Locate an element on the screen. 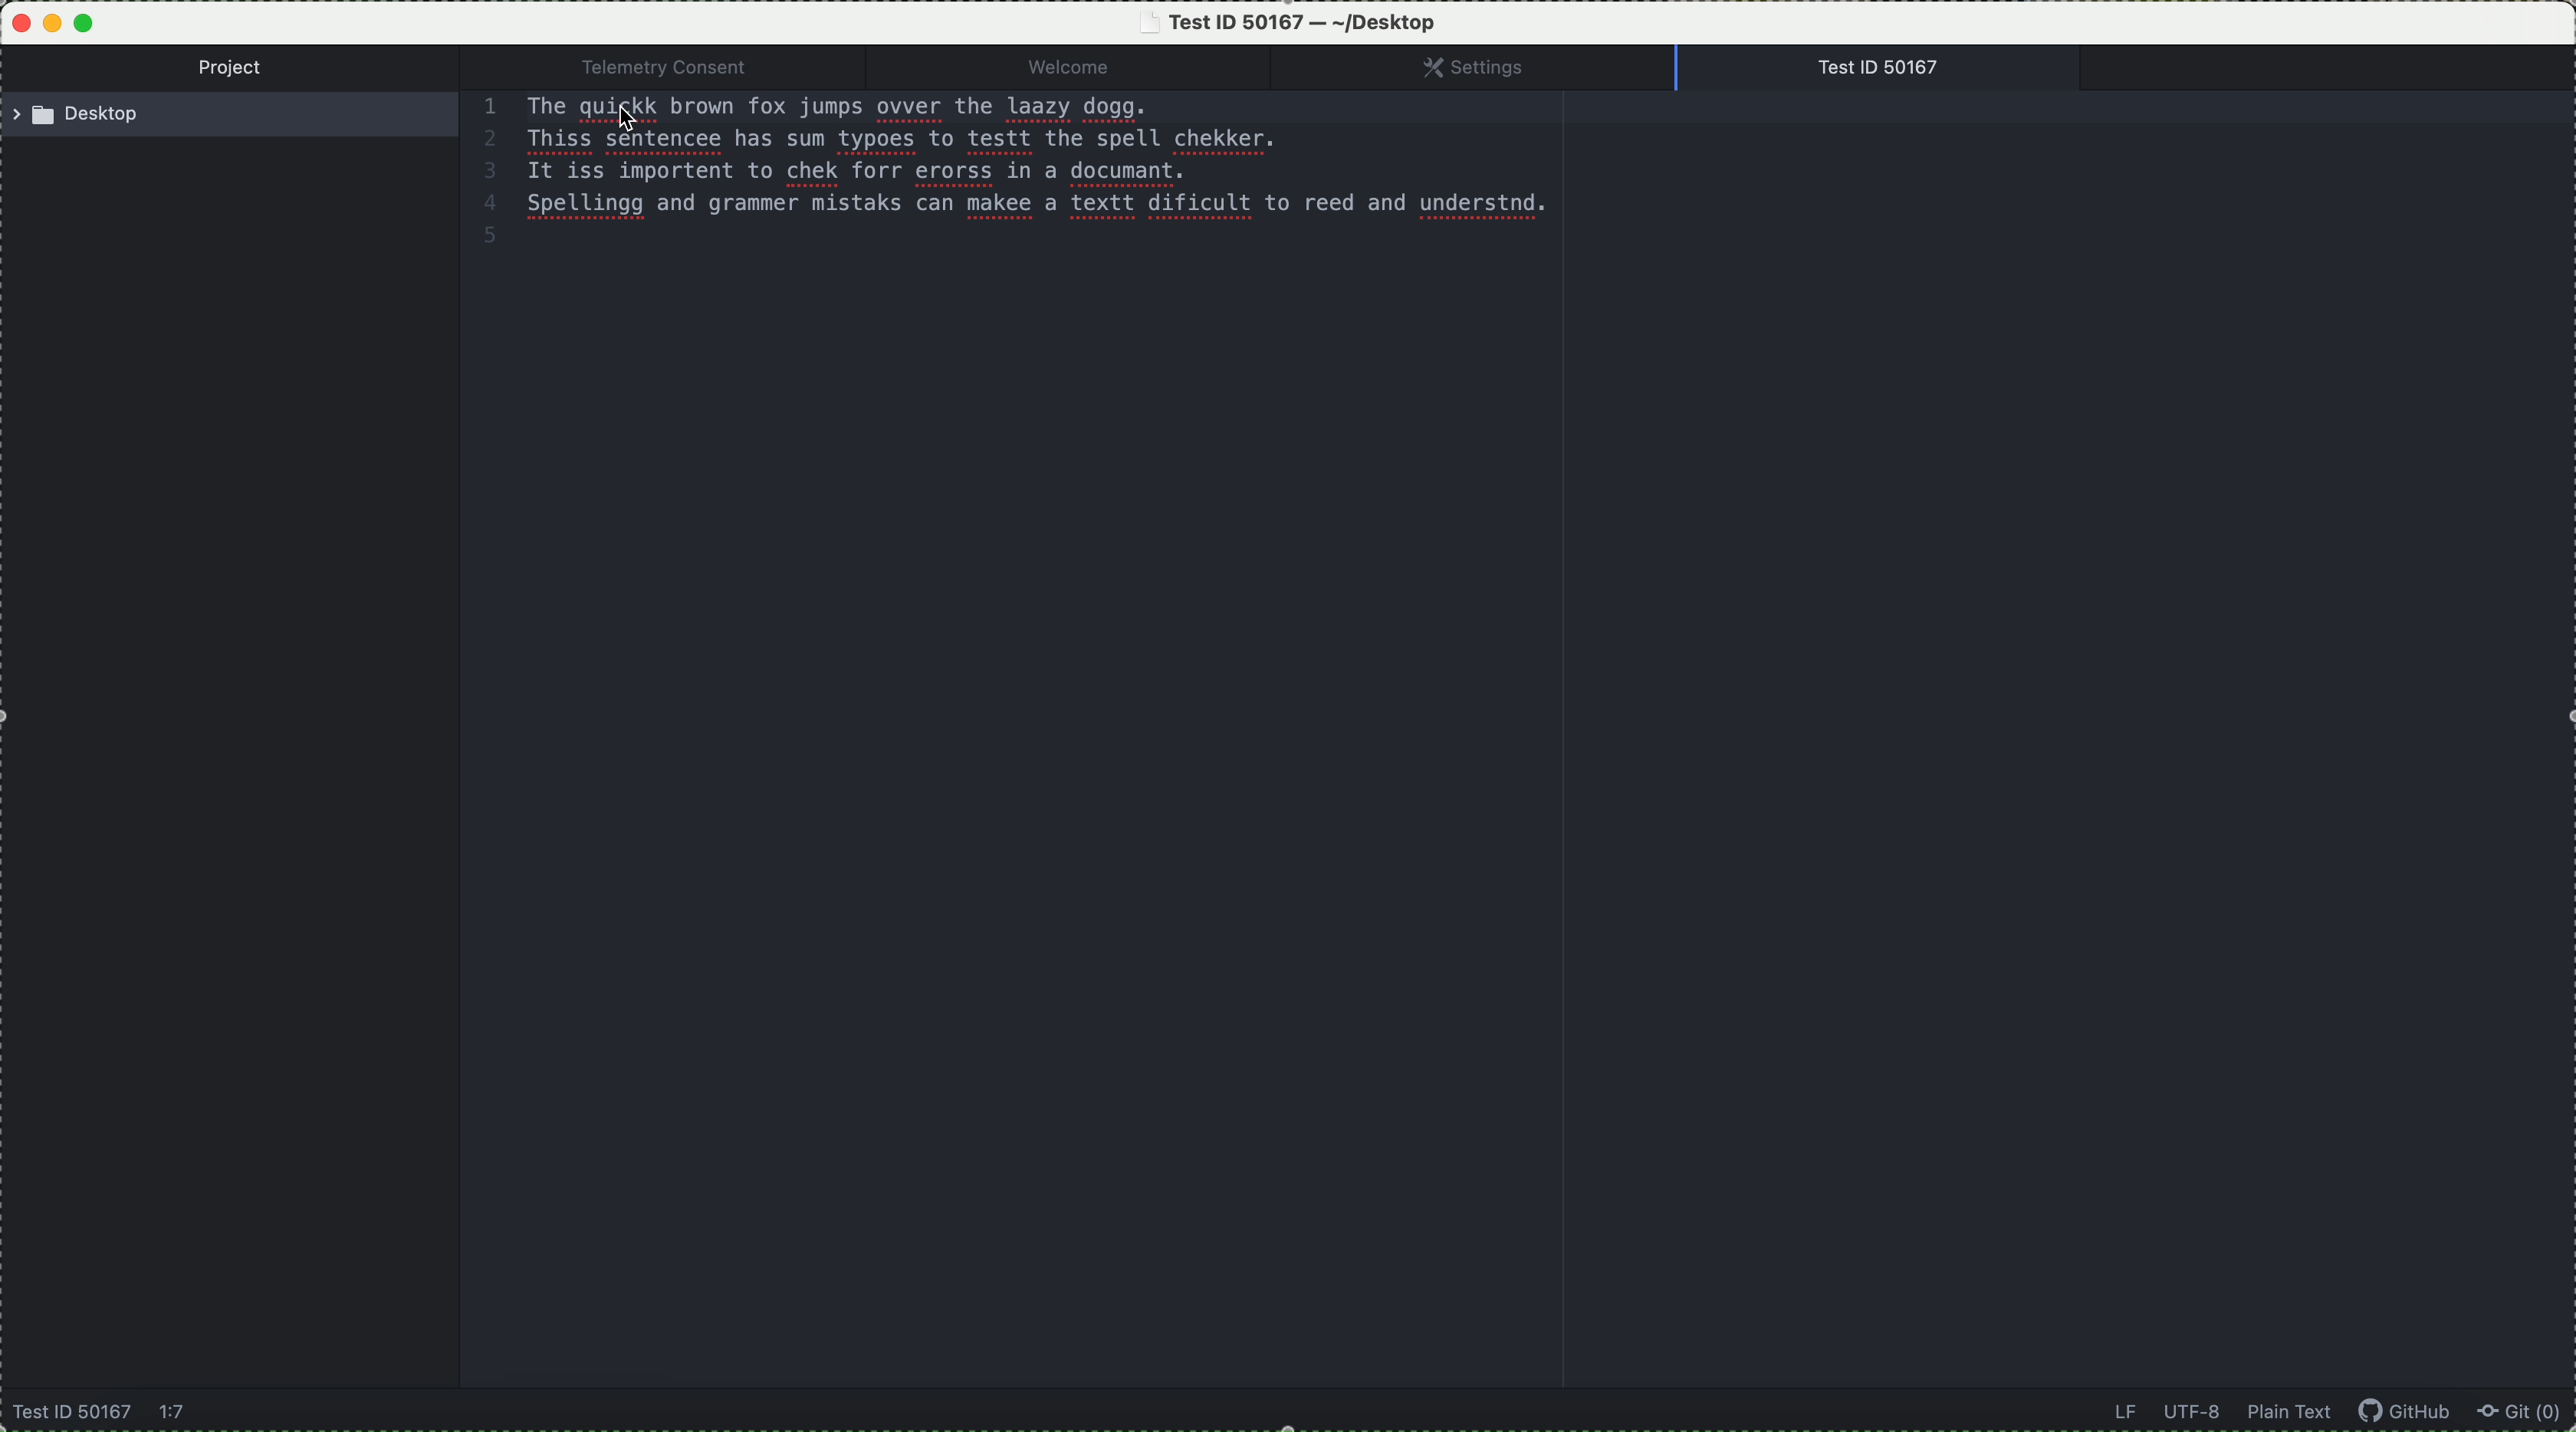  data is located at coordinates (2220, 1413).